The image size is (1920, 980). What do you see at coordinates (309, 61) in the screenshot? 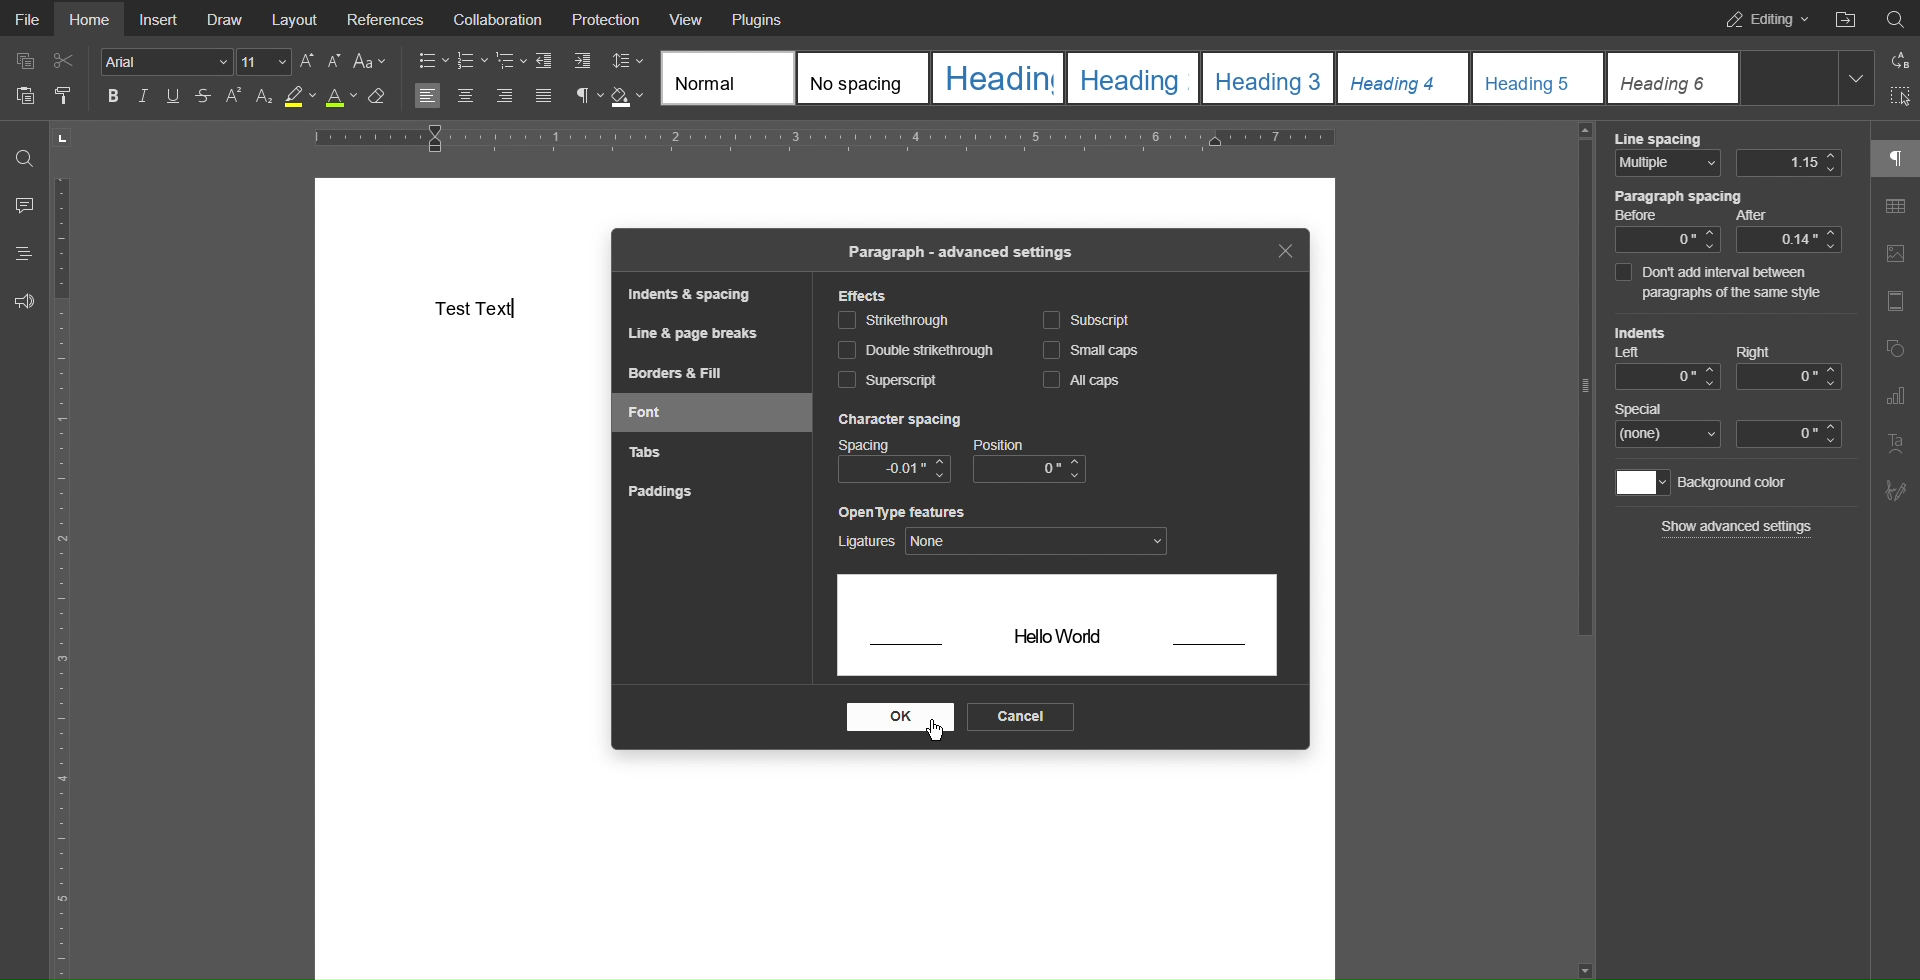
I see `Increase Size` at bounding box center [309, 61].